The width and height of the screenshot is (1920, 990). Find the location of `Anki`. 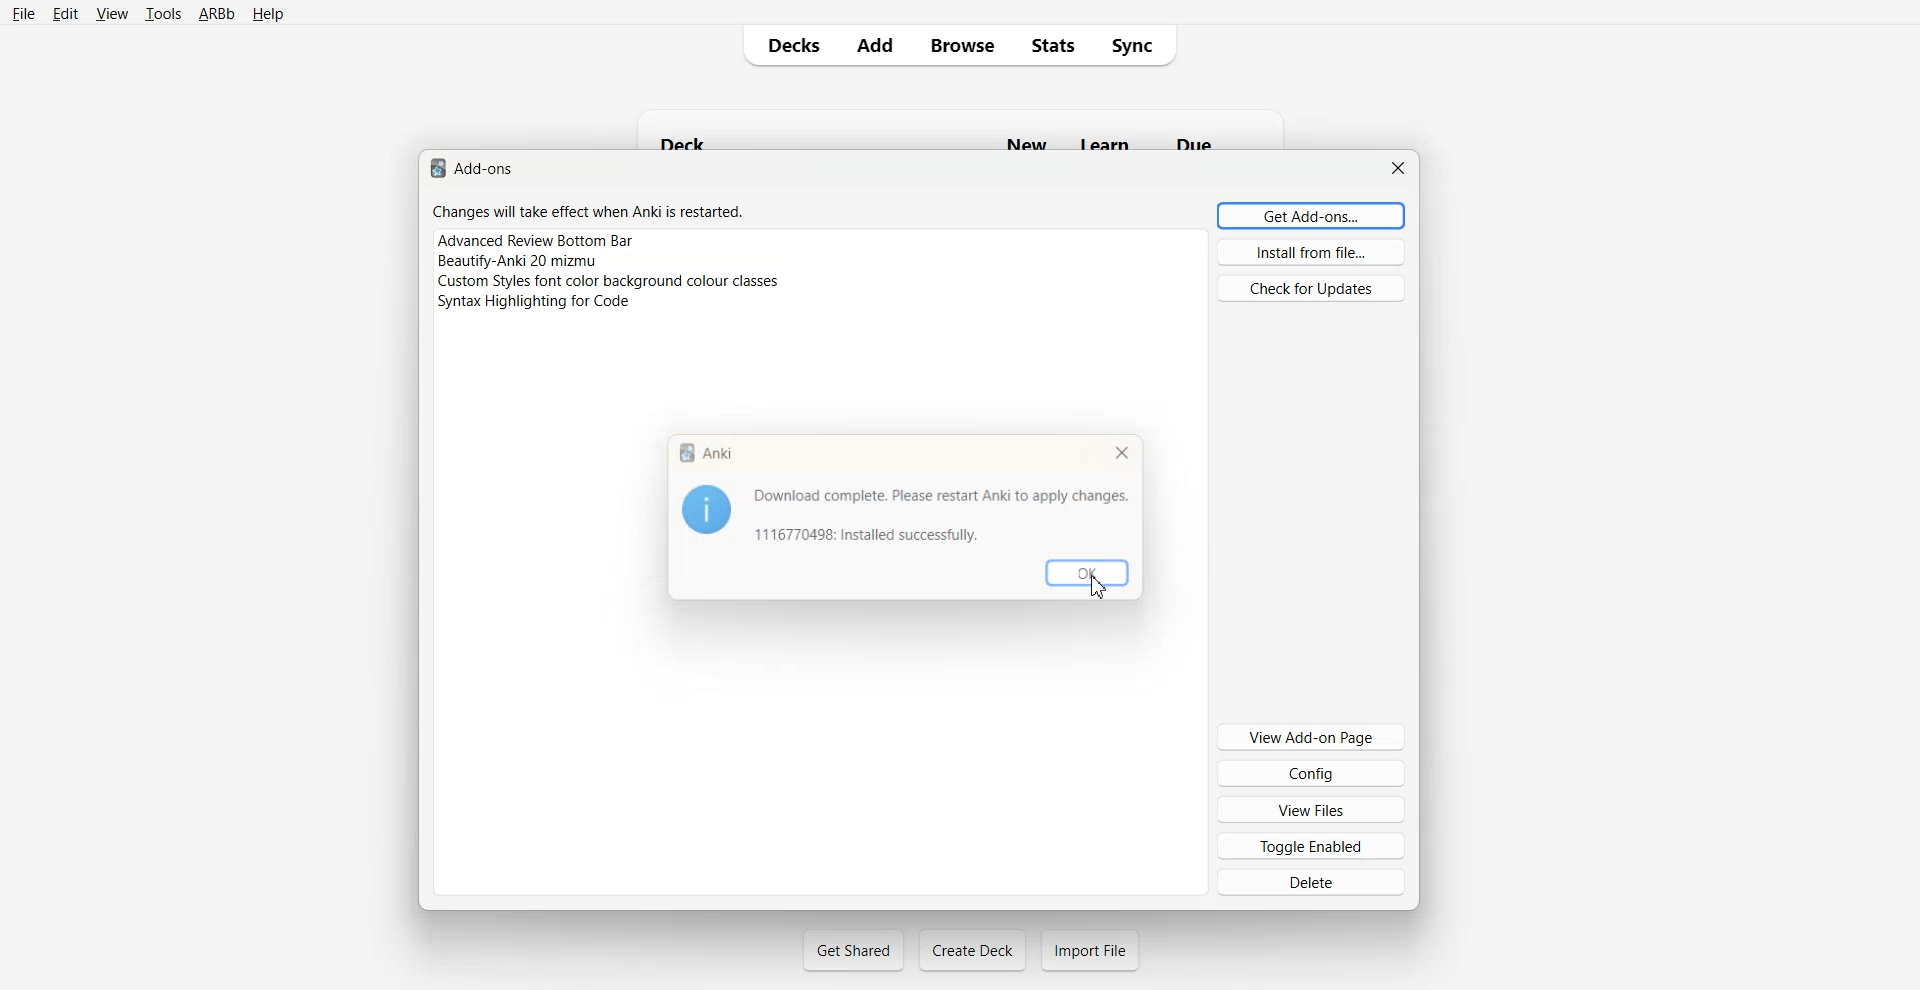

Anki is located at coordinates (714, 454).